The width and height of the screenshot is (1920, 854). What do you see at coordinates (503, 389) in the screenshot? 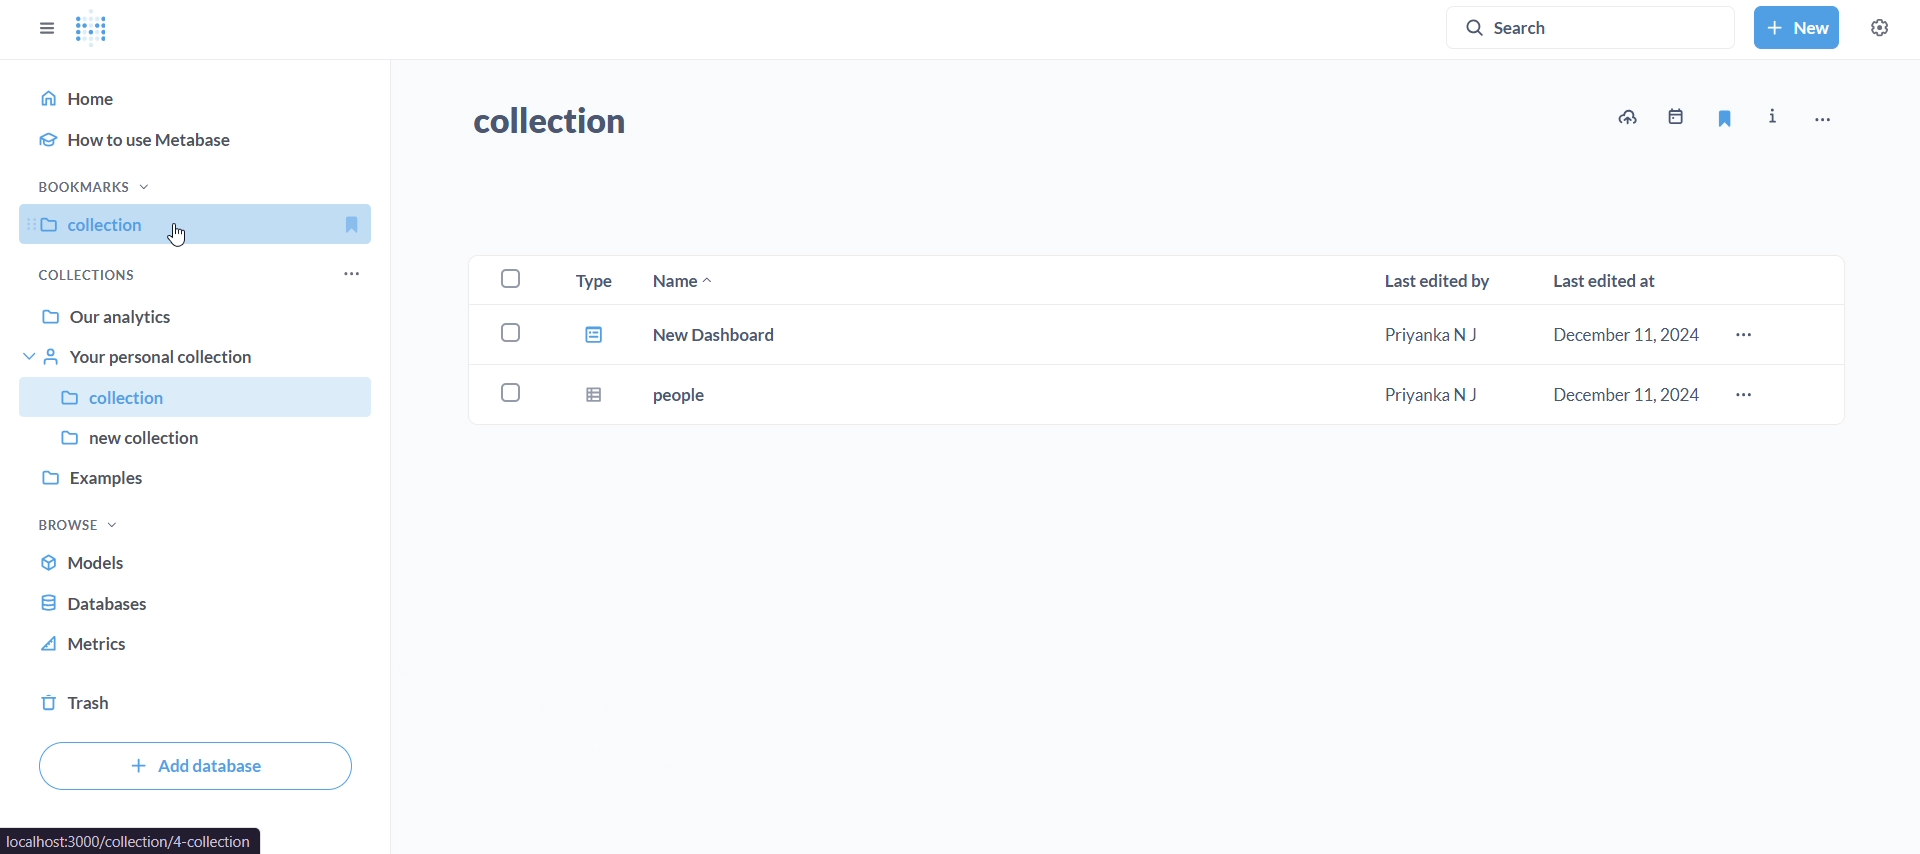
I see `select checkbox` at bounding box center [503, 389].